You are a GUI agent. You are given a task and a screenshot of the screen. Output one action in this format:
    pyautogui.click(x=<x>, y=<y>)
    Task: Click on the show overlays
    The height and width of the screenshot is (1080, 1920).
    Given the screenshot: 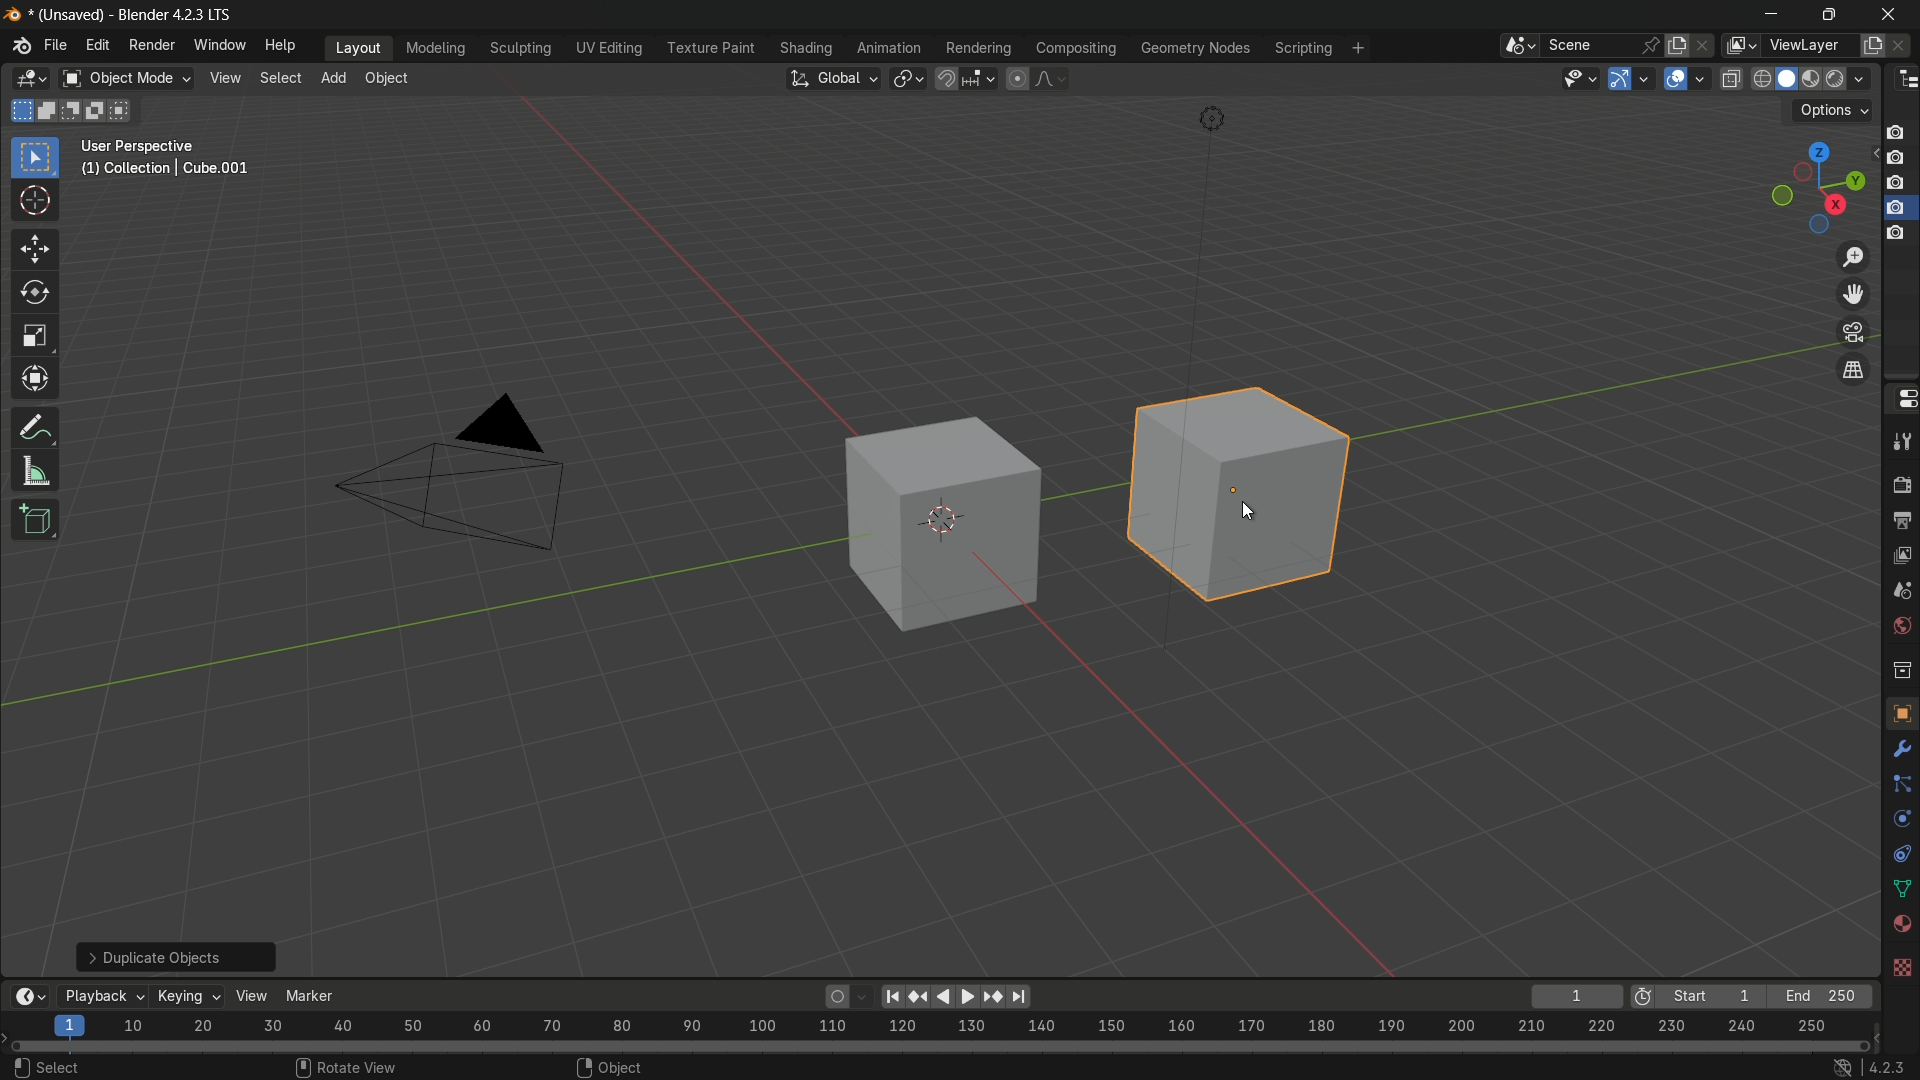 What is the action you would take?
    pyautogui.click(x=1675, y=78)
    